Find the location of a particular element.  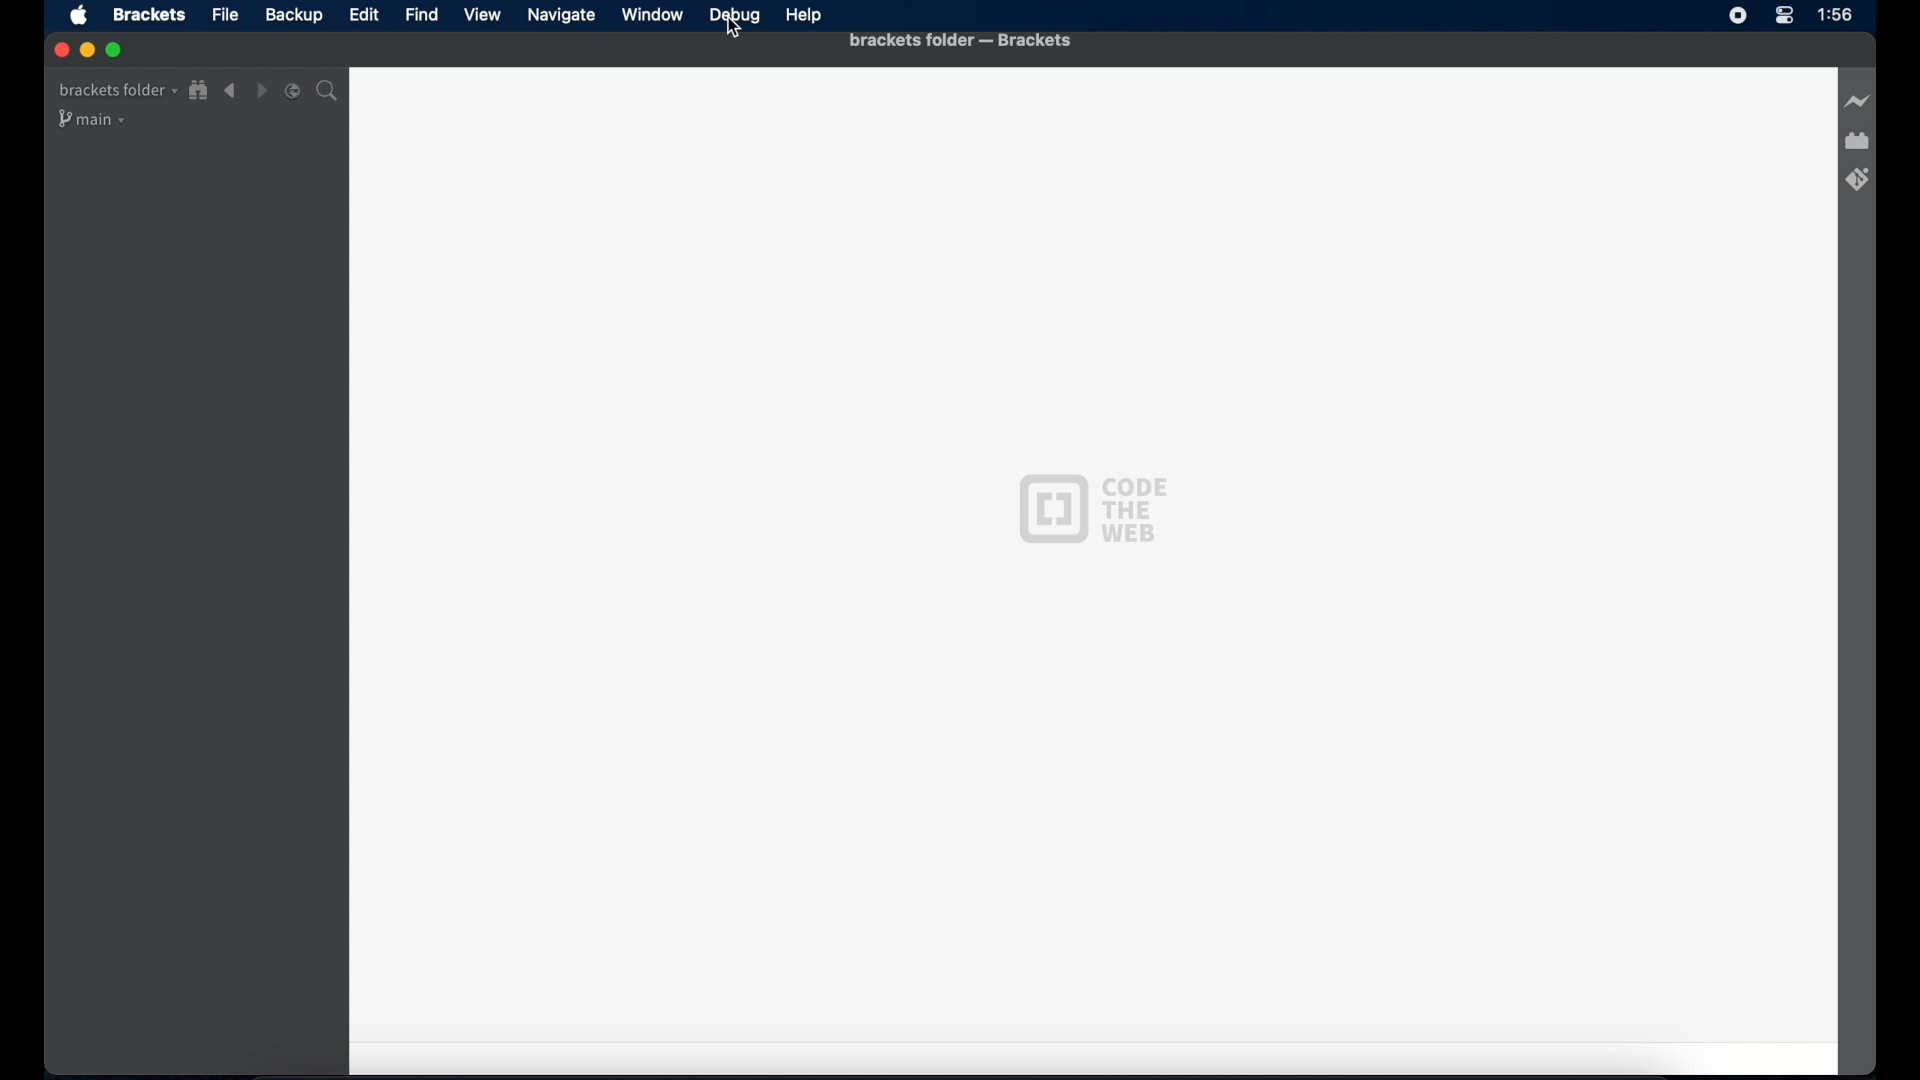

view is located at coordinates (482, 15).